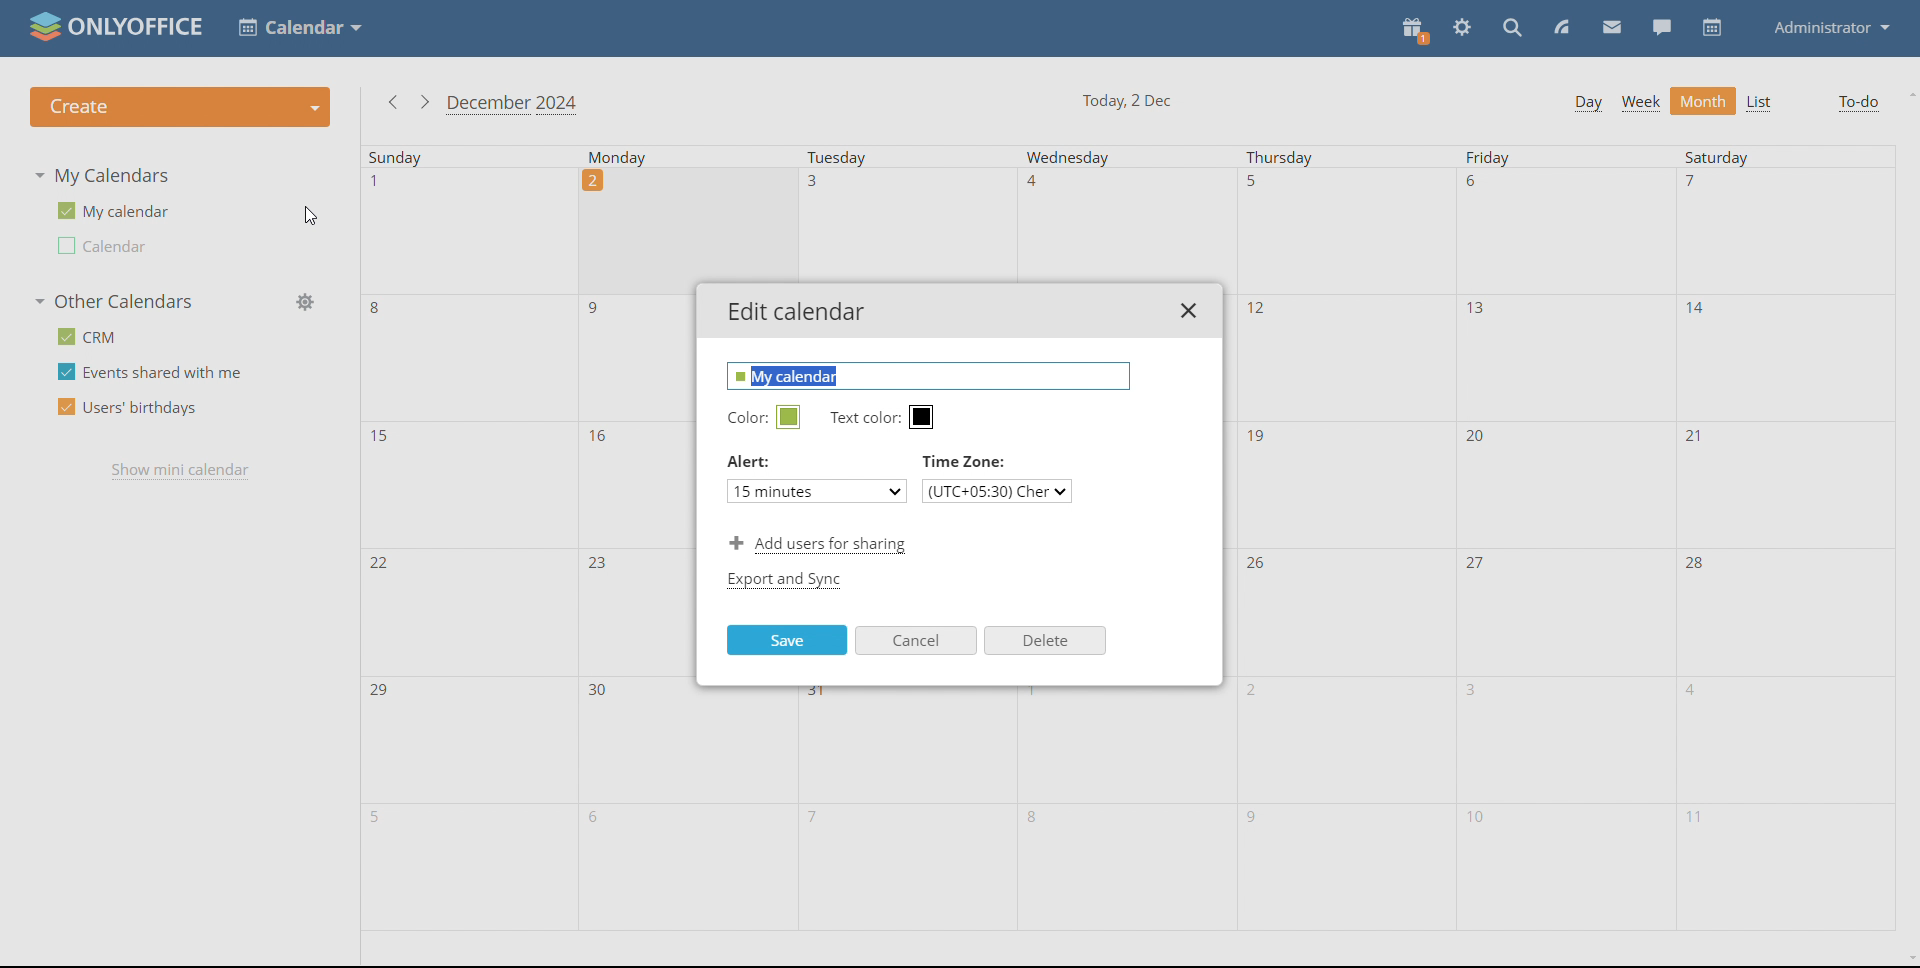  Describe the element at coordinates (1662, 28) in the screenshot. I see `chat` at that location.